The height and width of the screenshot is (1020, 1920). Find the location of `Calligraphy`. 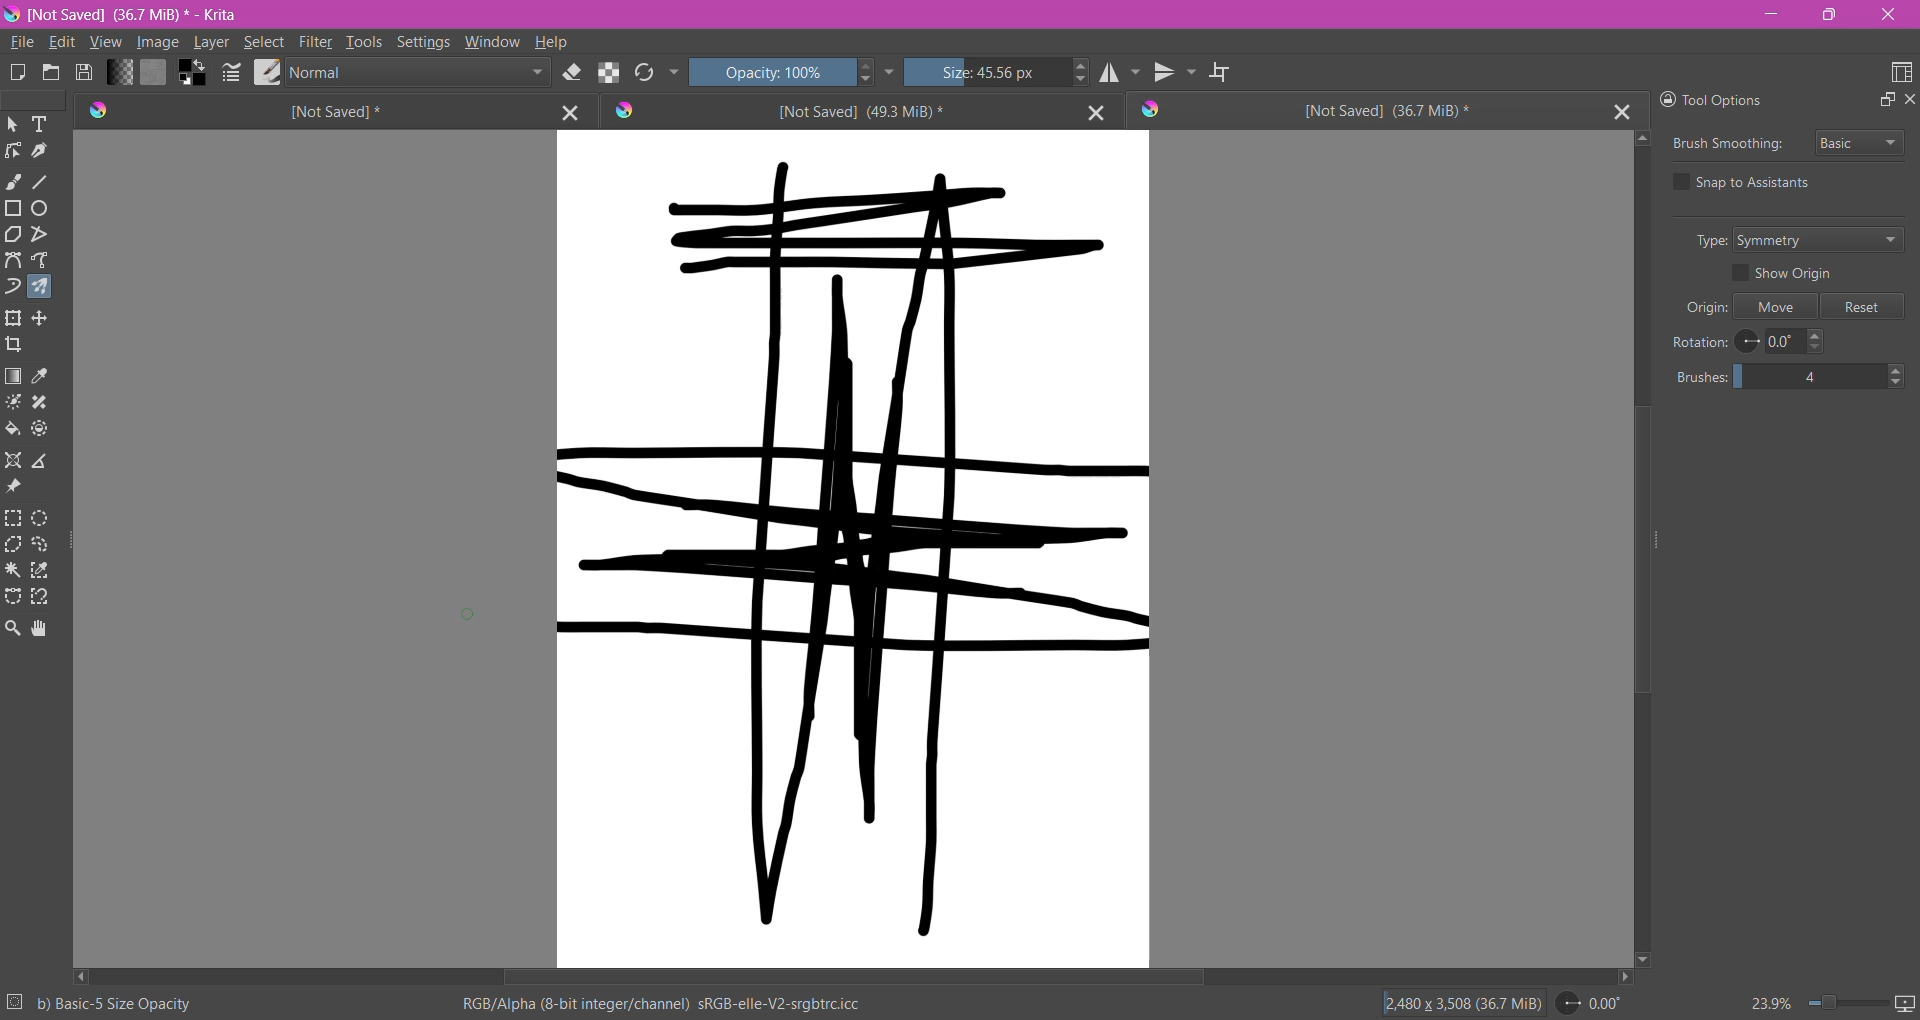

Calligraphy is located at coordinates (43, 150).